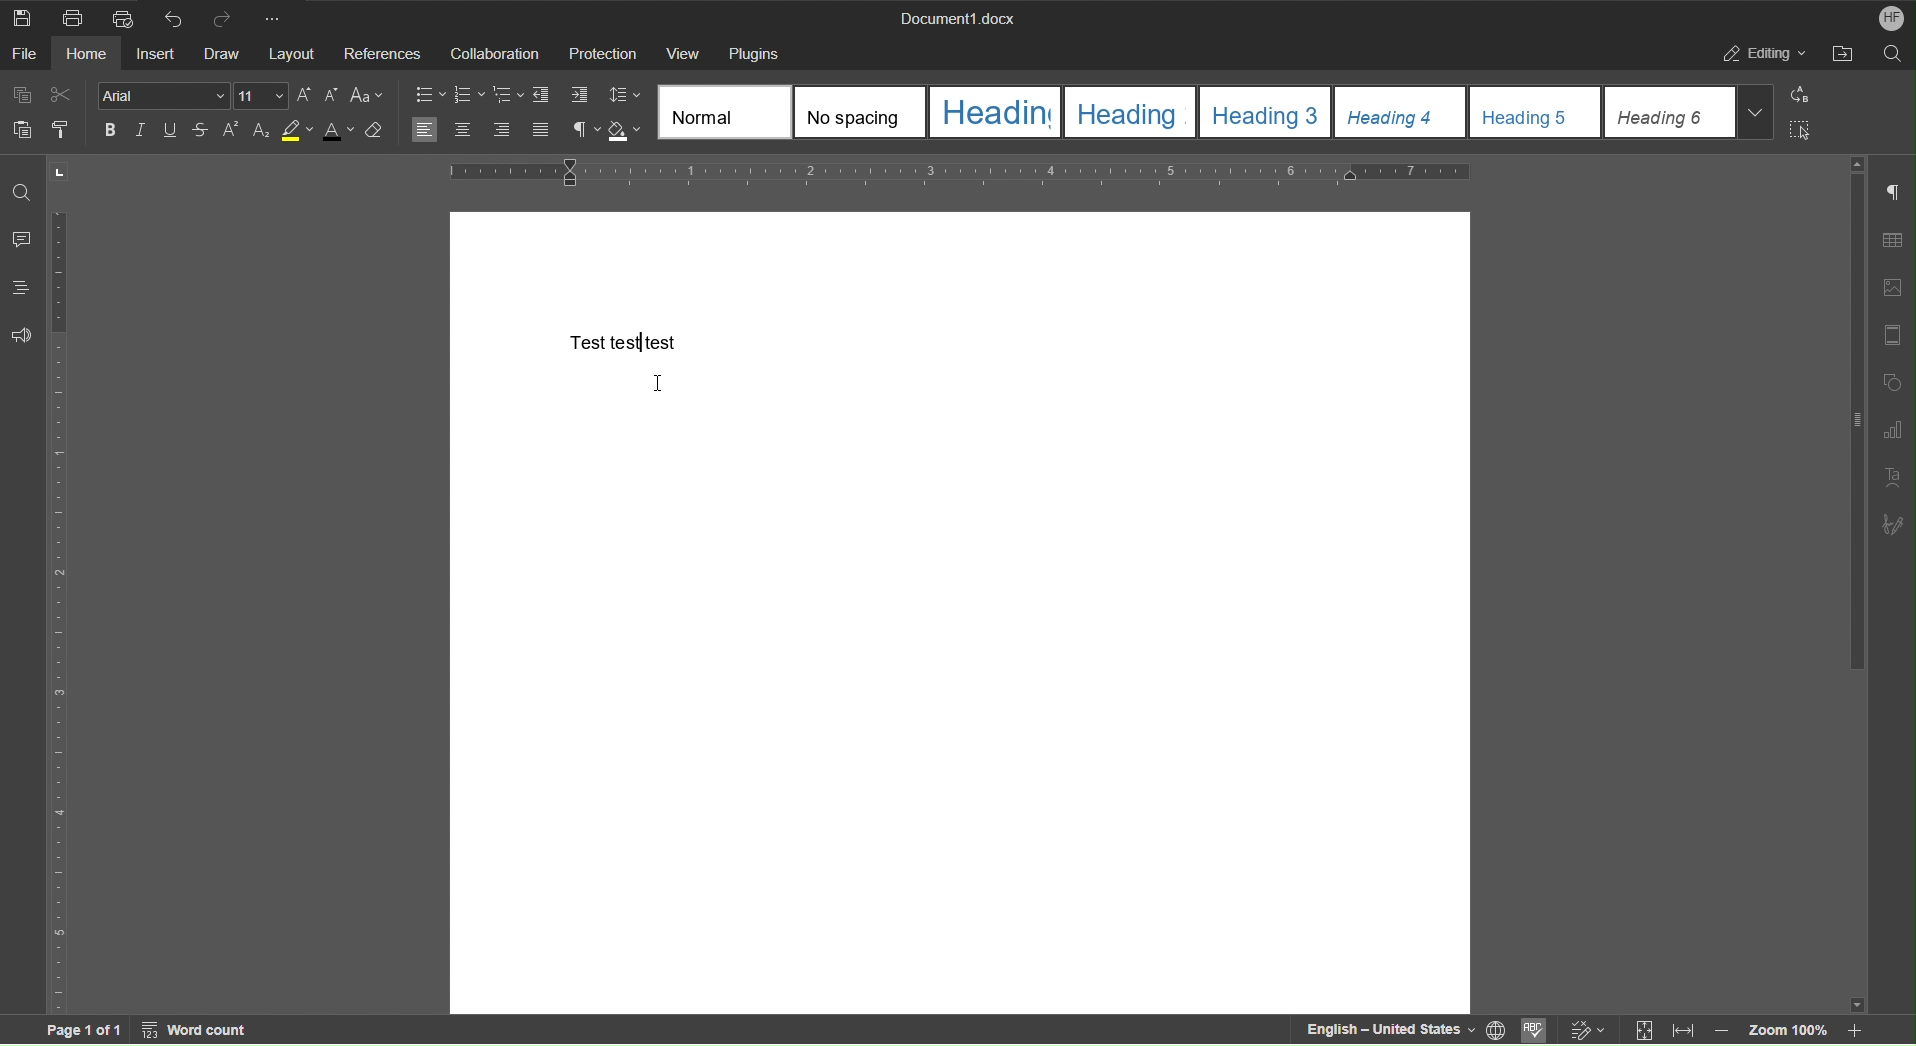  Describe the element at coordinates (164, 97) in the screenshot. I see `Font` at that location.